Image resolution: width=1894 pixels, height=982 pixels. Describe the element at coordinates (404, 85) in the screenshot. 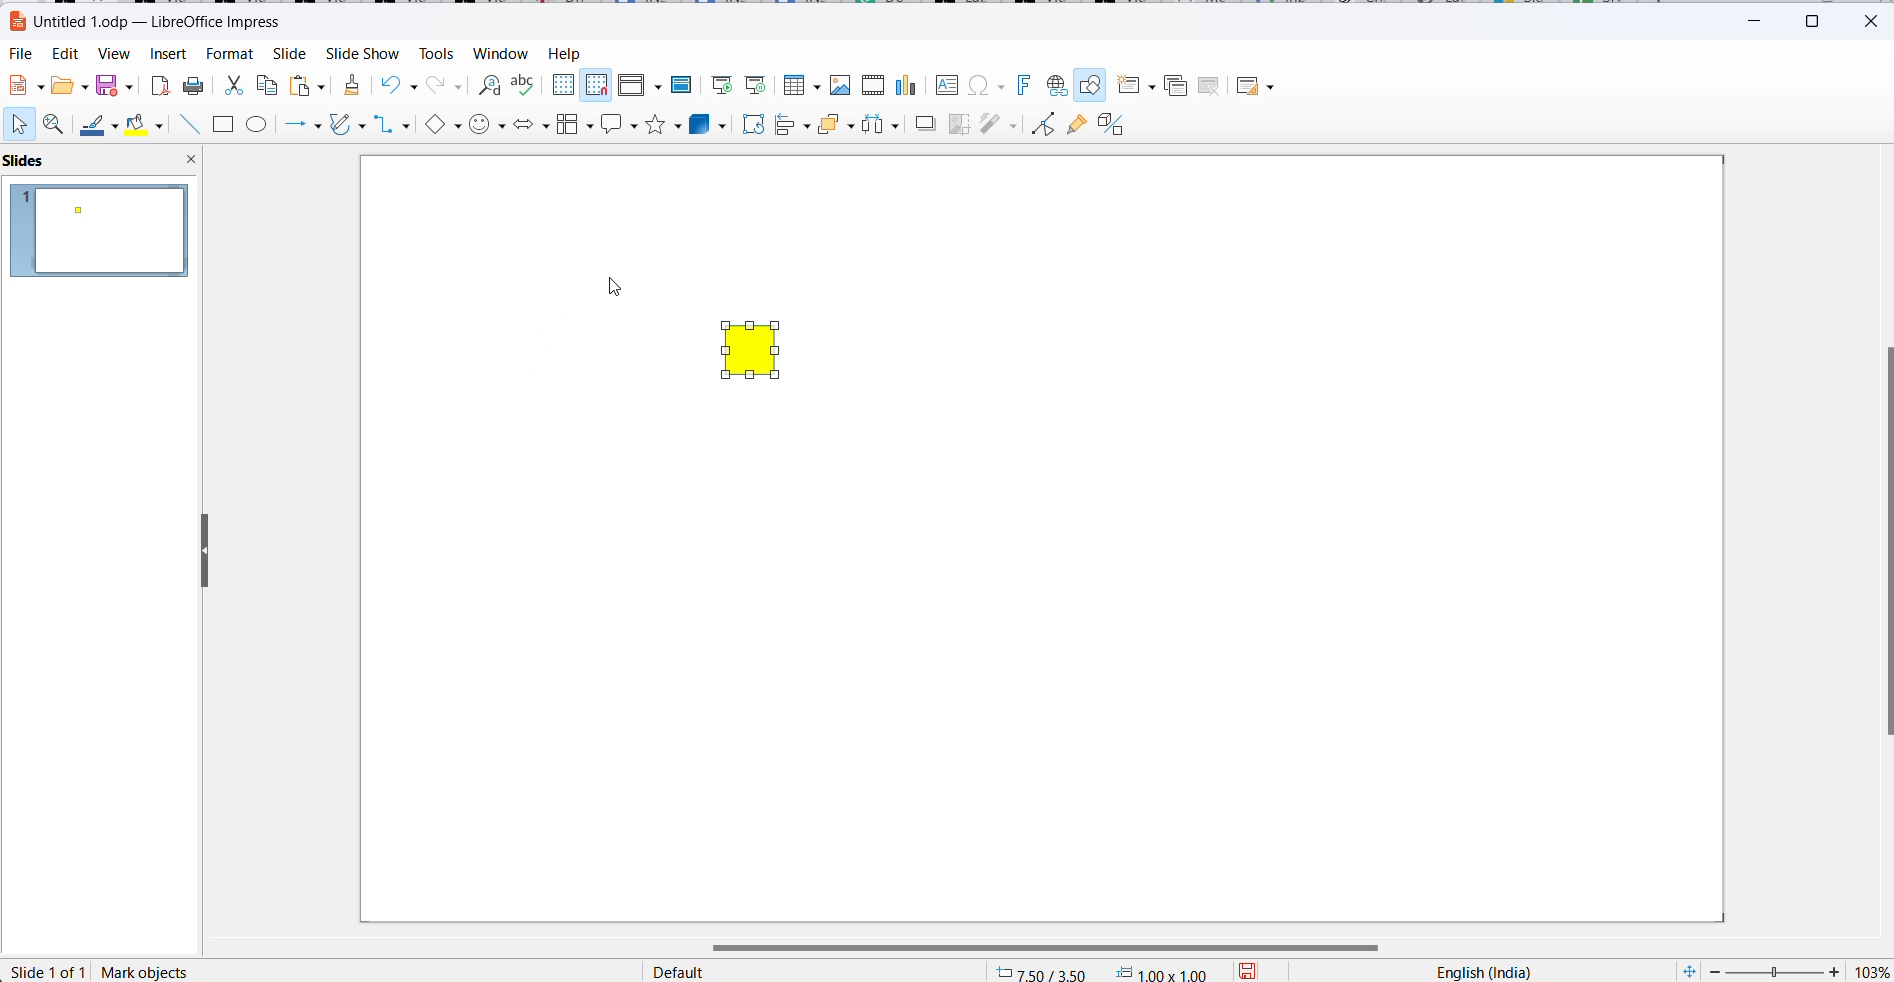

I see `undo` at that location.